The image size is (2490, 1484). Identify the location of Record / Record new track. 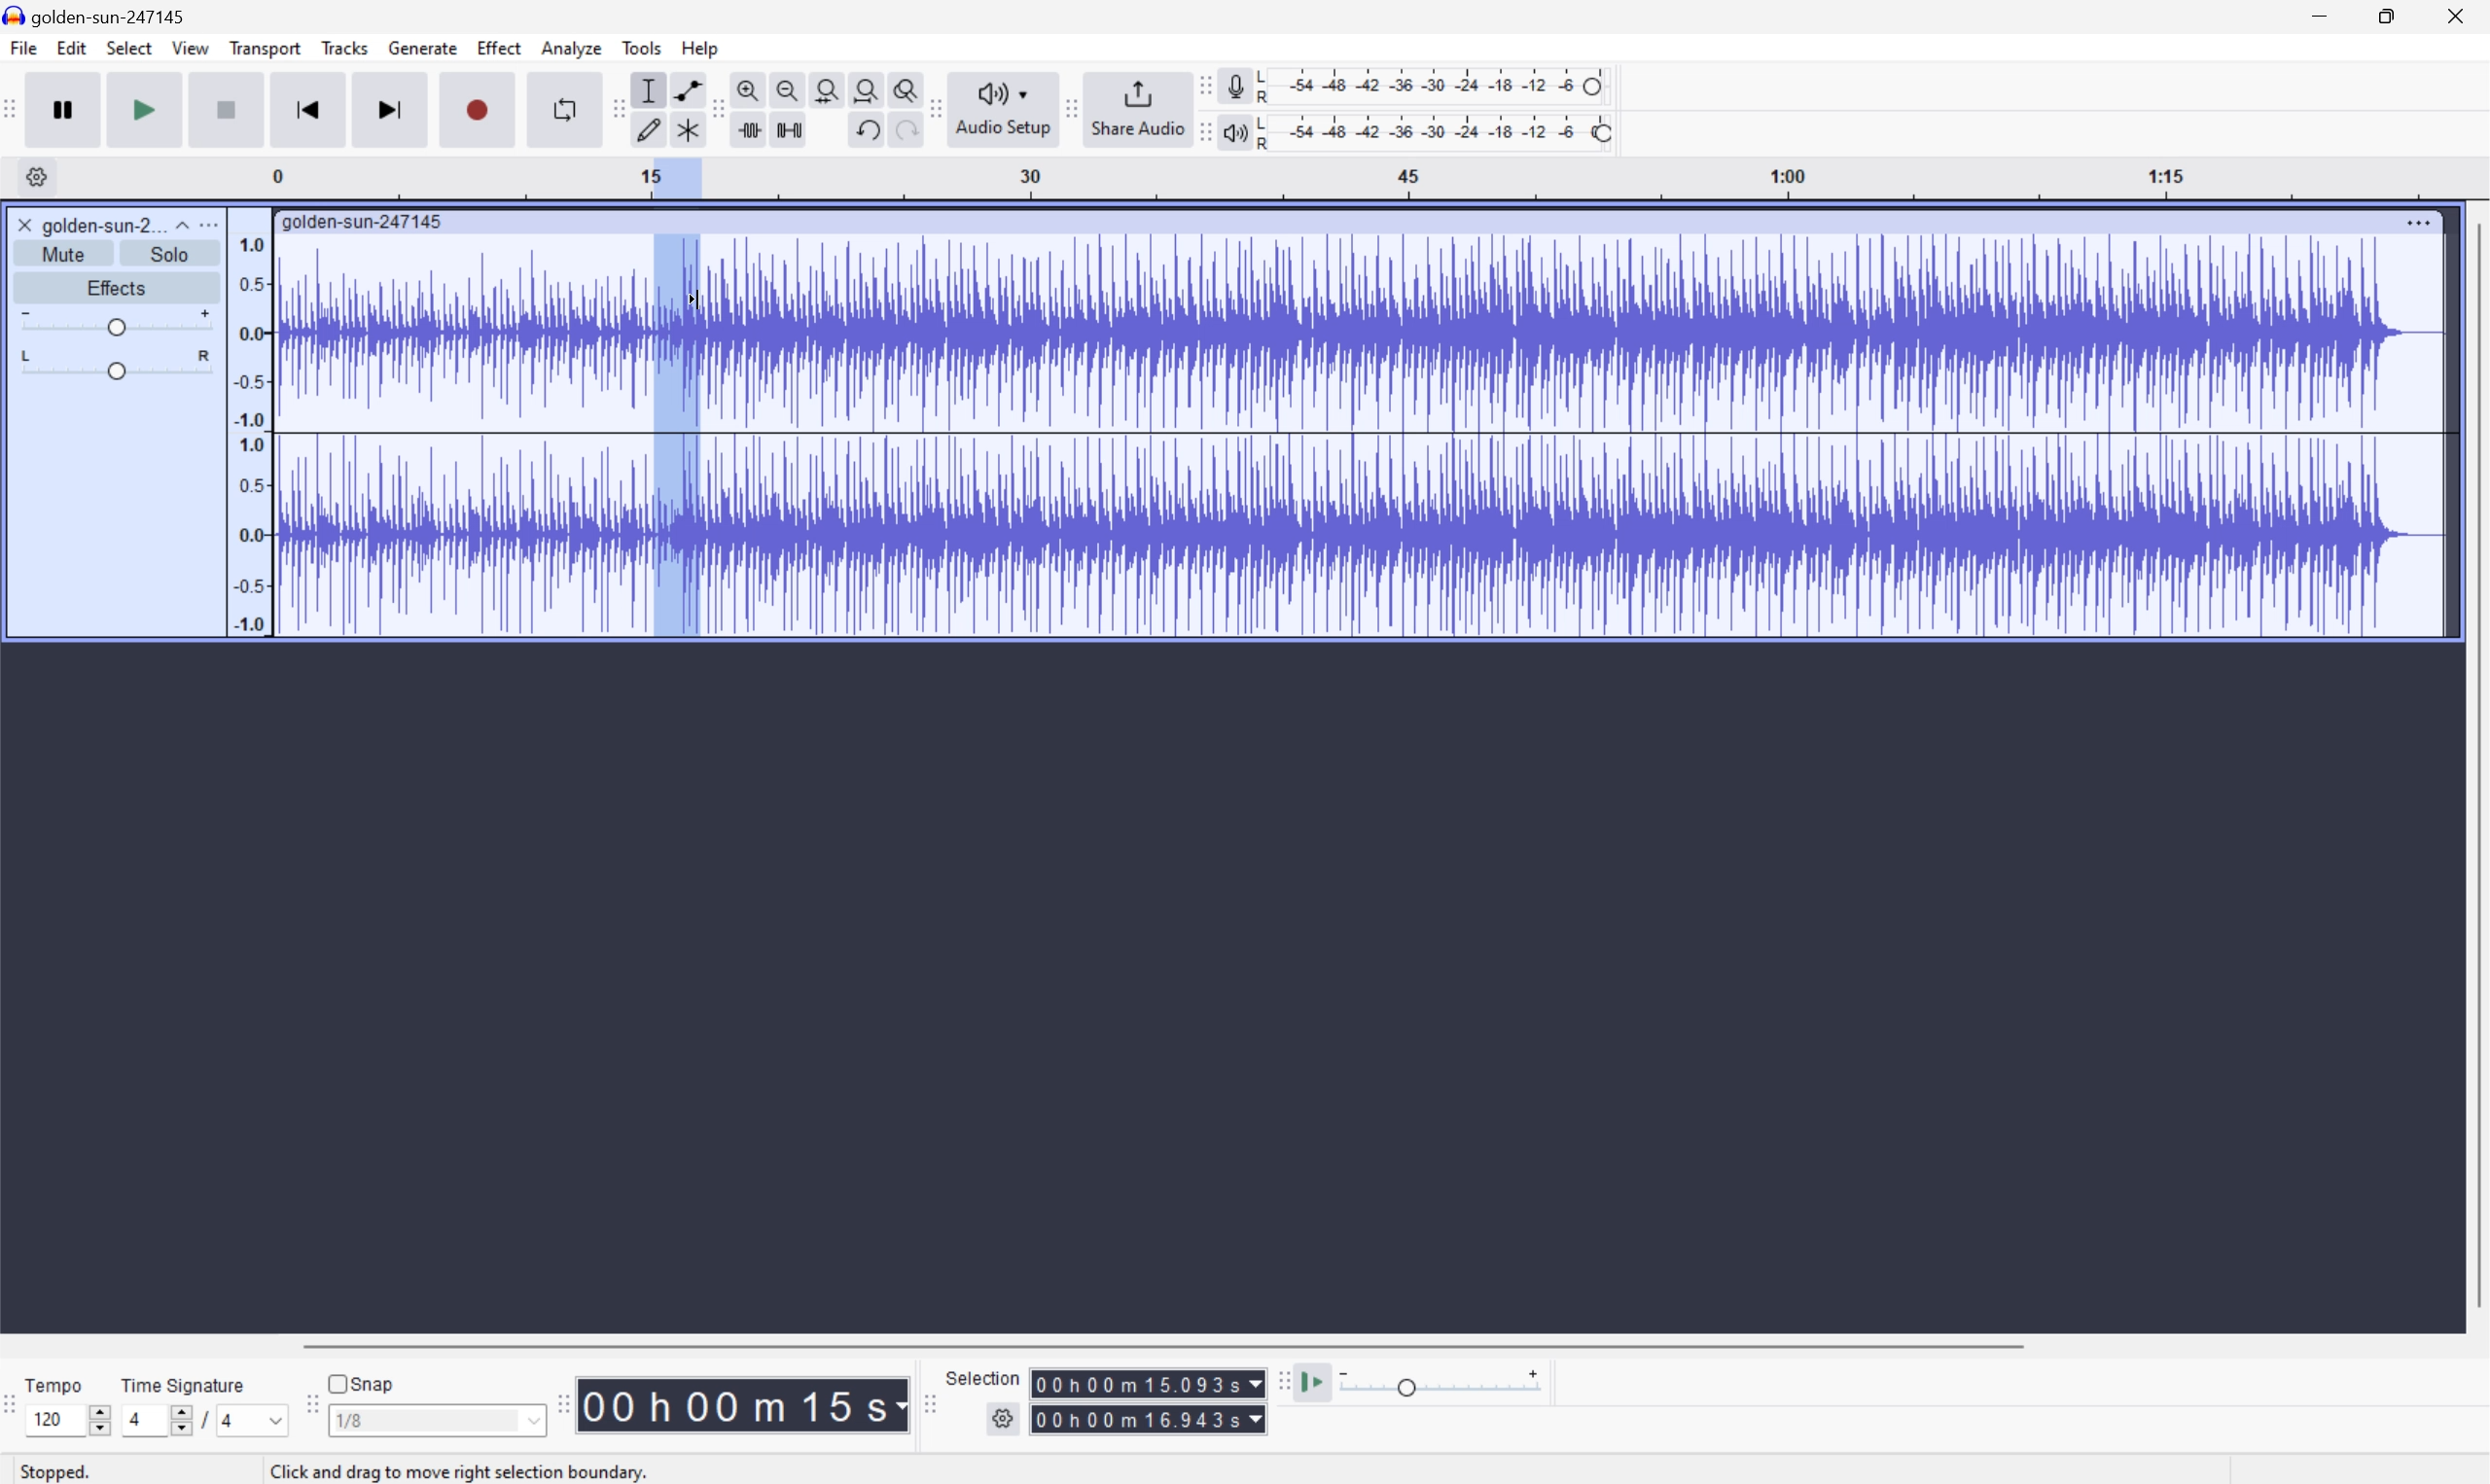
(480, 110).